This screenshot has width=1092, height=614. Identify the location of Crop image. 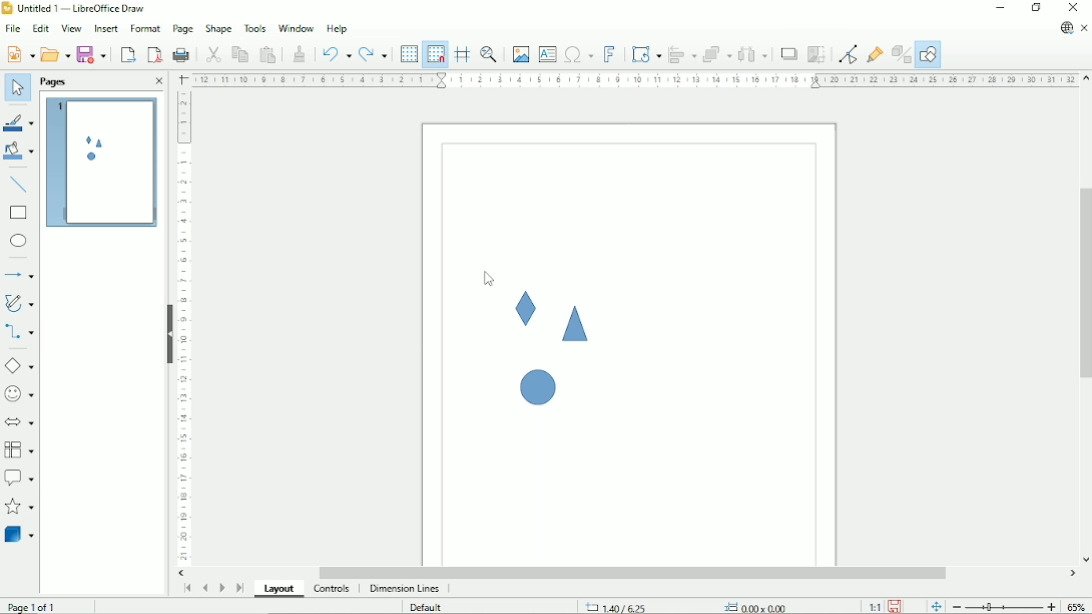
(817, 55).